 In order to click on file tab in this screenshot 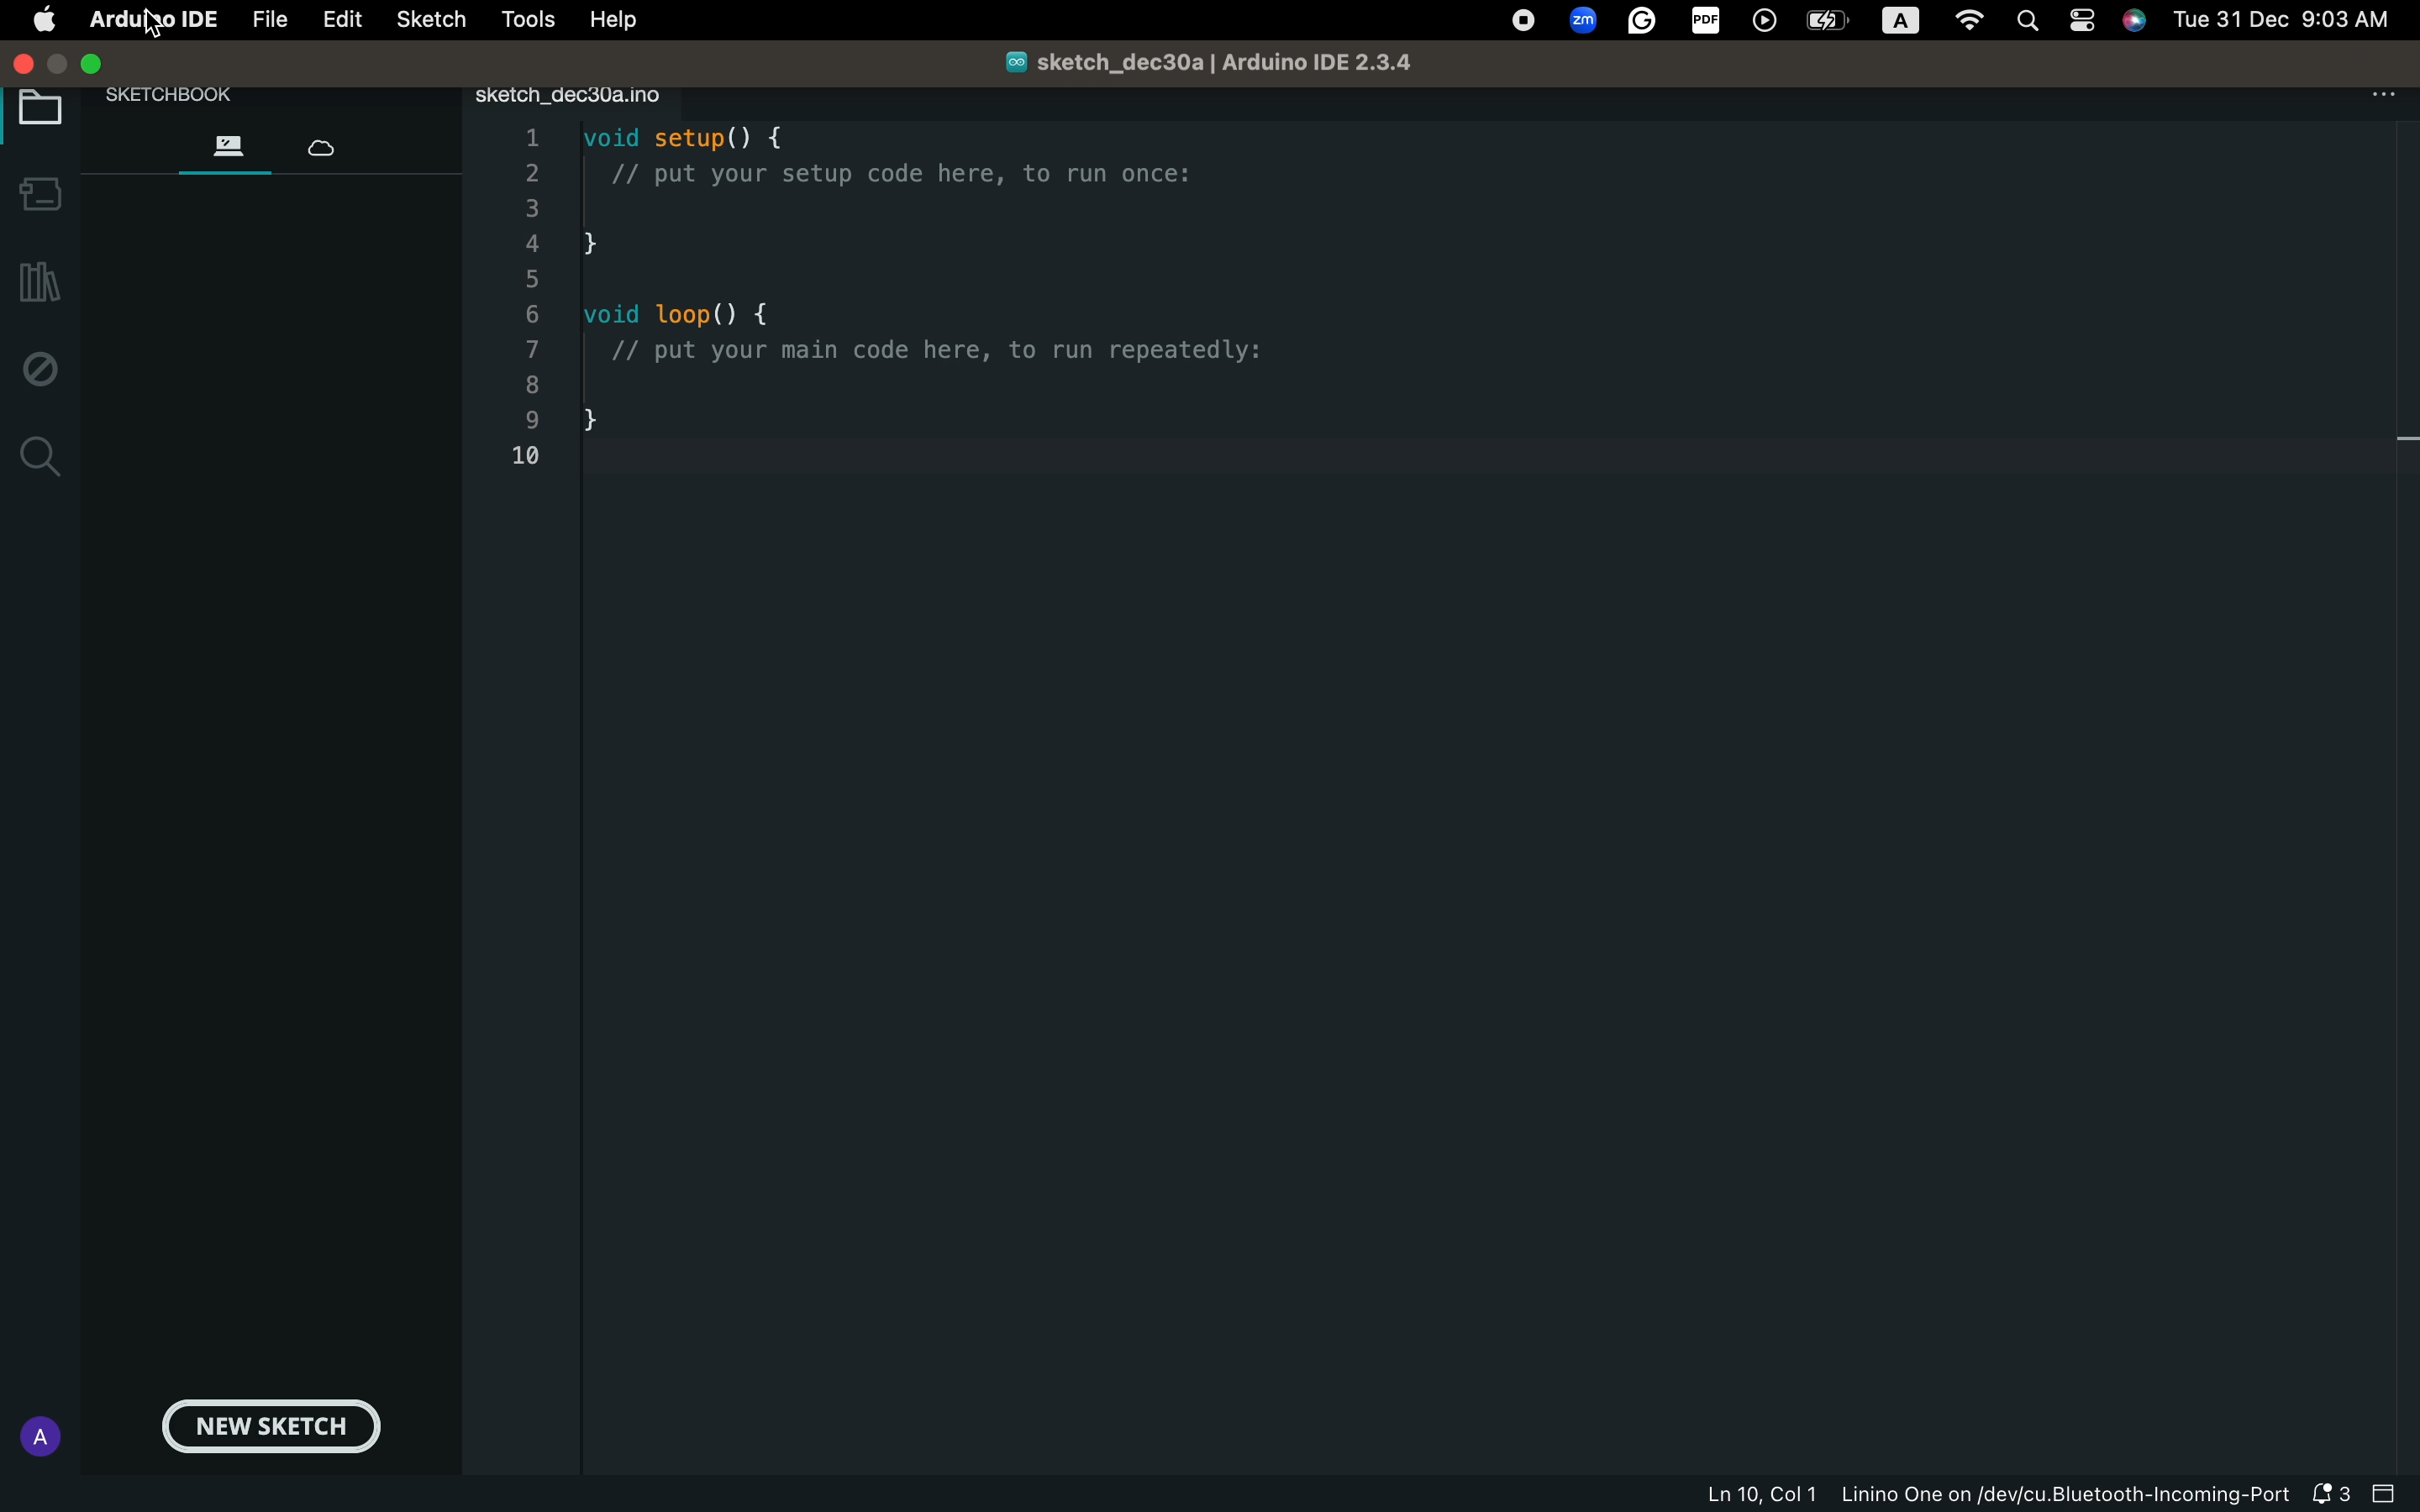, I will do `click(602, 96)`.